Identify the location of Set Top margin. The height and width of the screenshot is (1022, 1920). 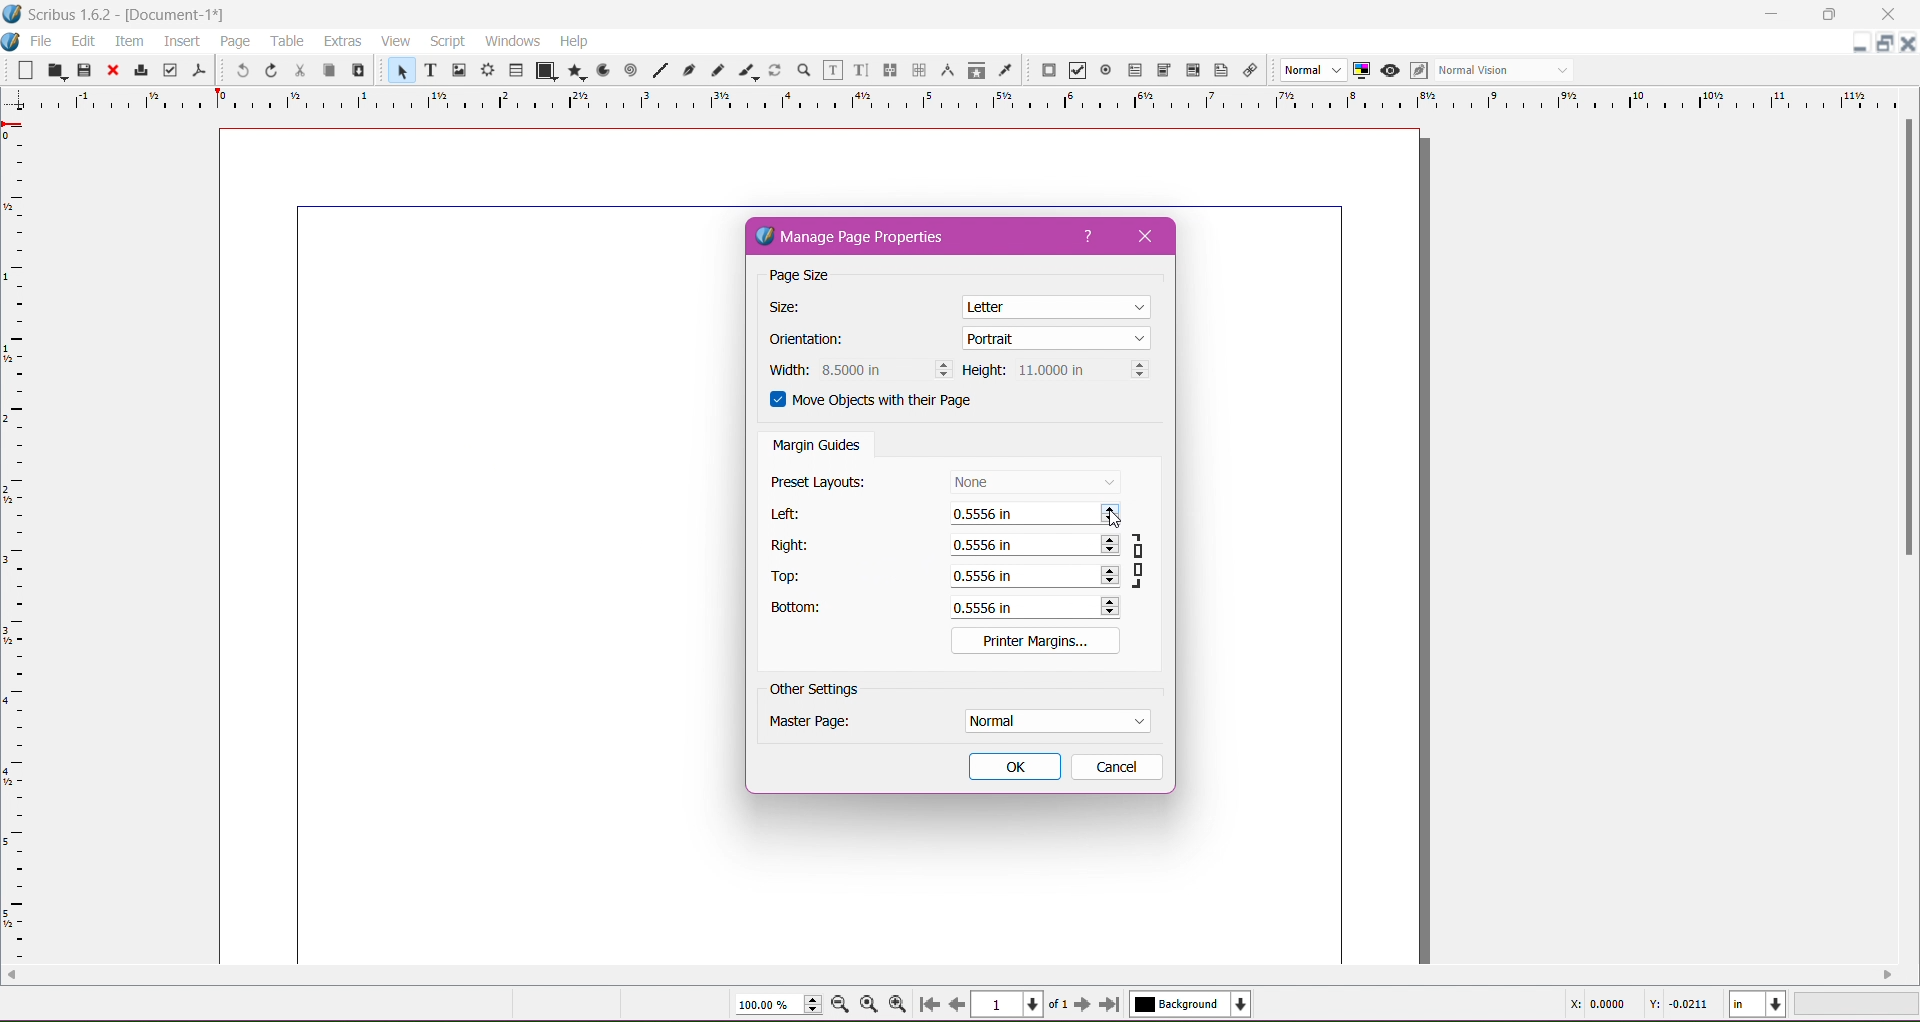
(1033, 575).